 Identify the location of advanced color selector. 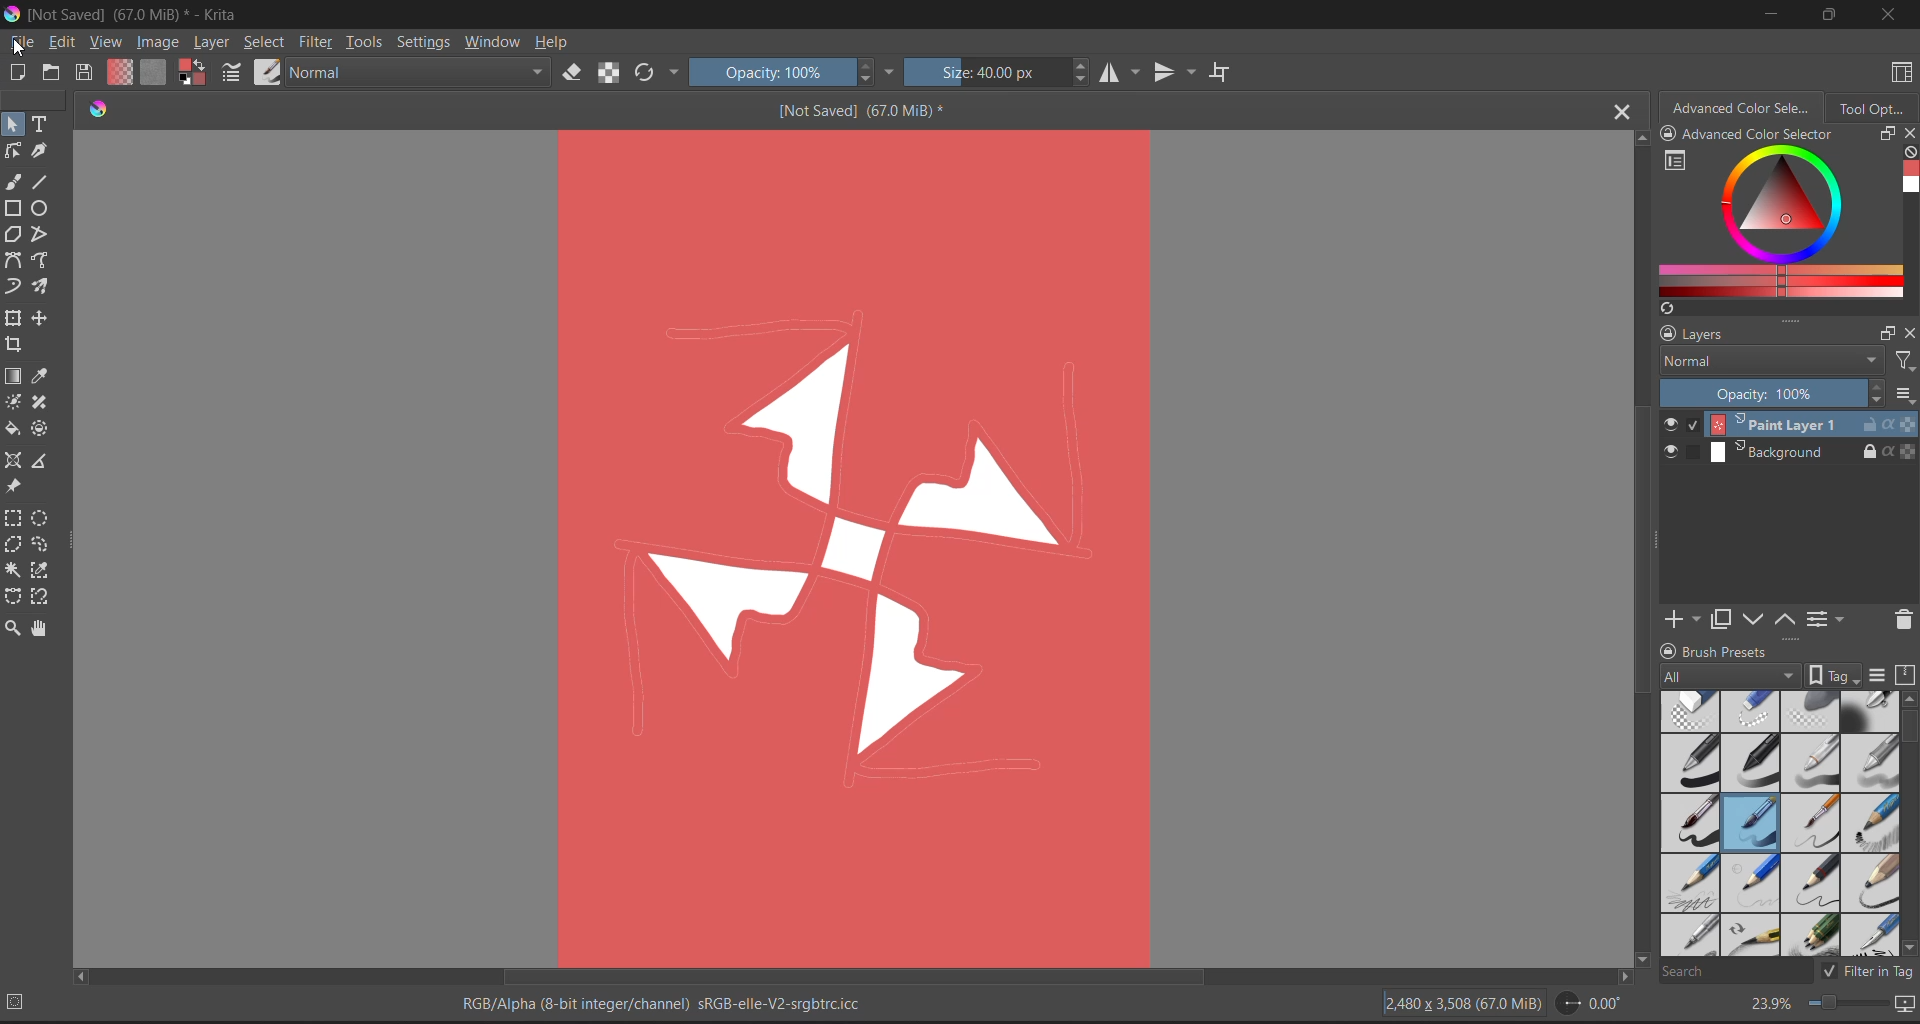
(1780, 223).